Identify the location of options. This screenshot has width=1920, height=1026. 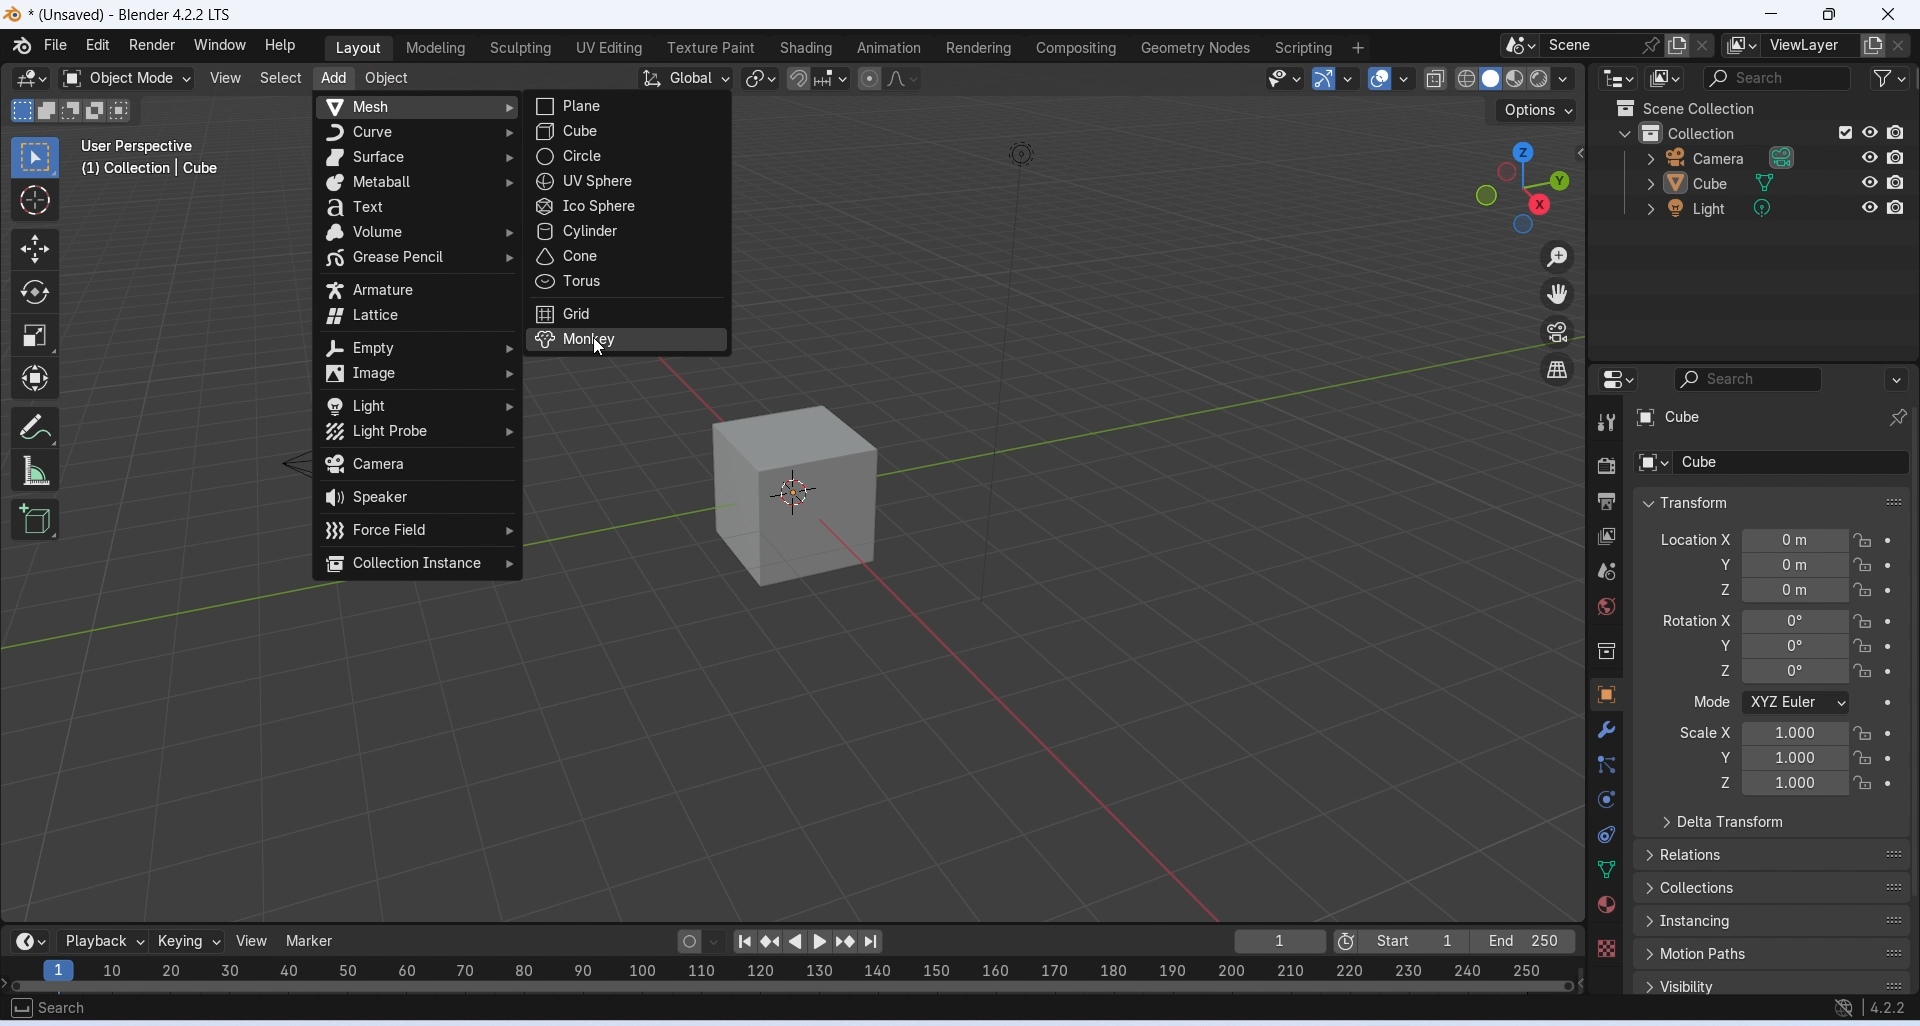
(1895, 379).